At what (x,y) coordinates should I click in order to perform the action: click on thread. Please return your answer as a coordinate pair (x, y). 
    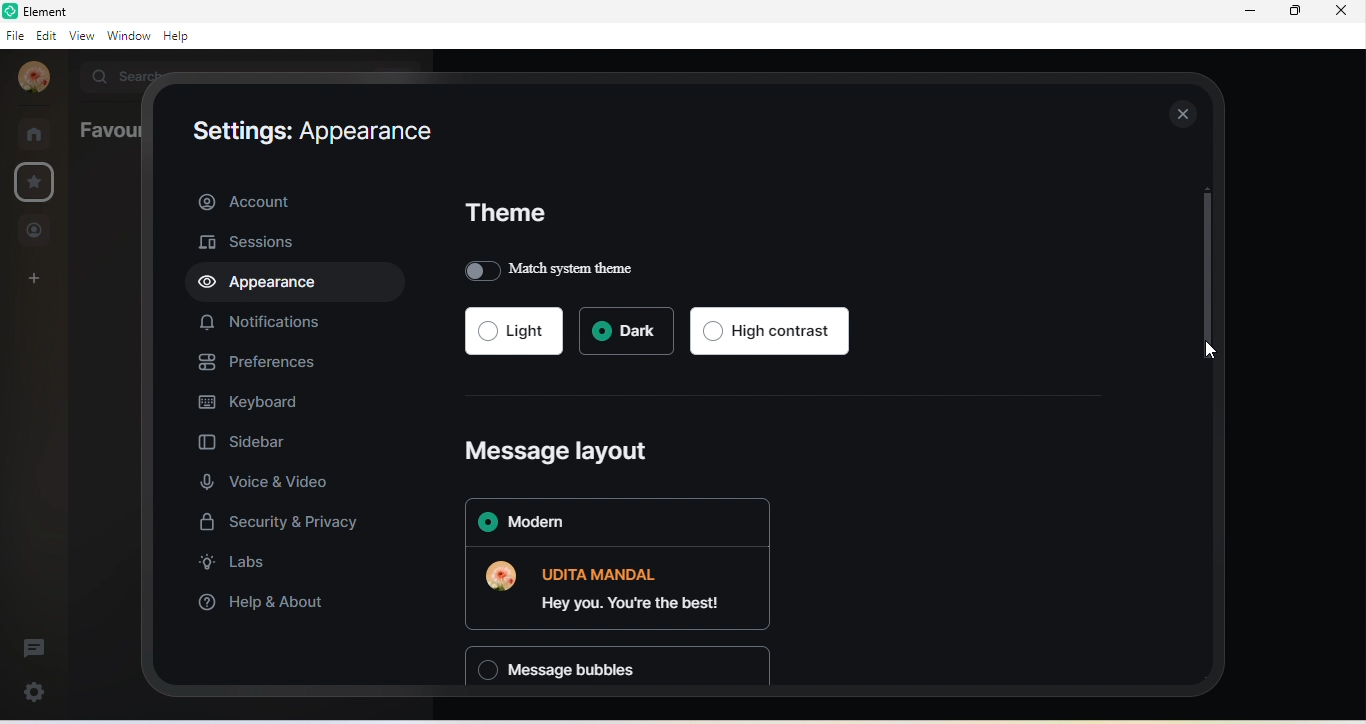
    Looking at the image, I should click on (32, 645).